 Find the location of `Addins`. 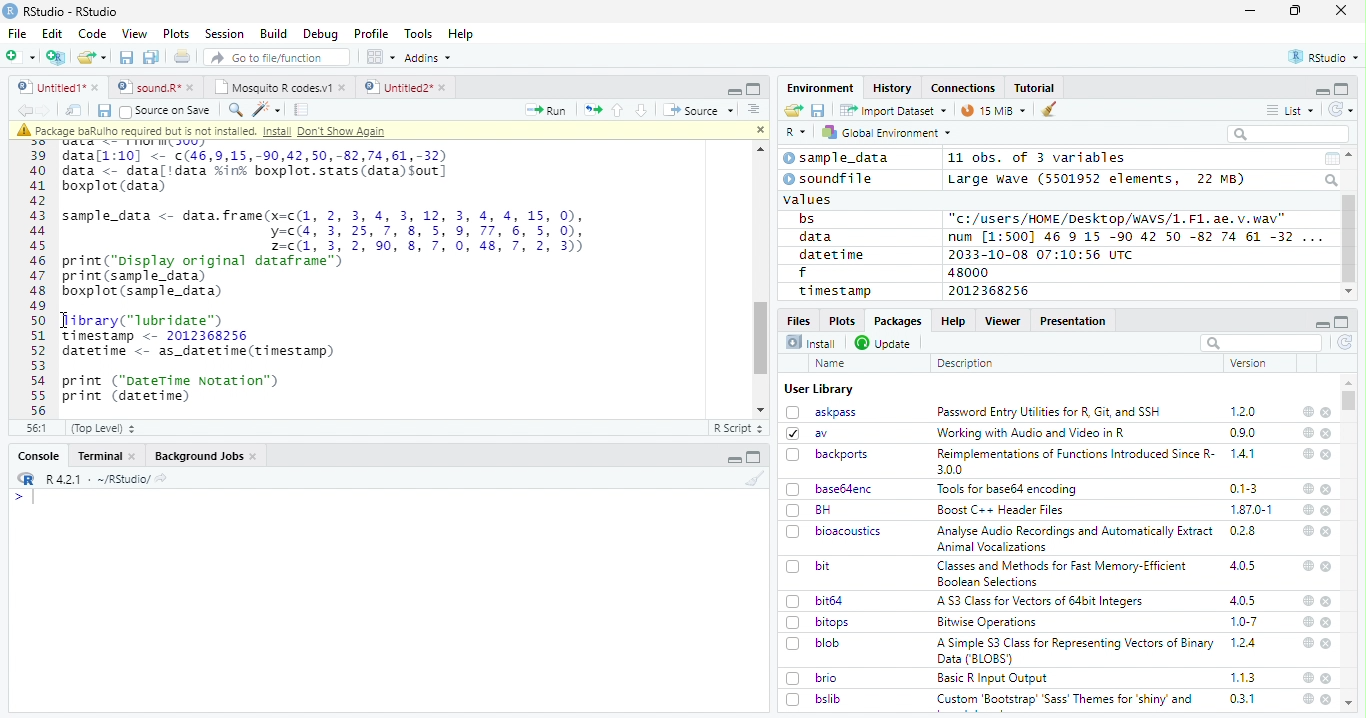

Addins is located at coordinates (428, 58).